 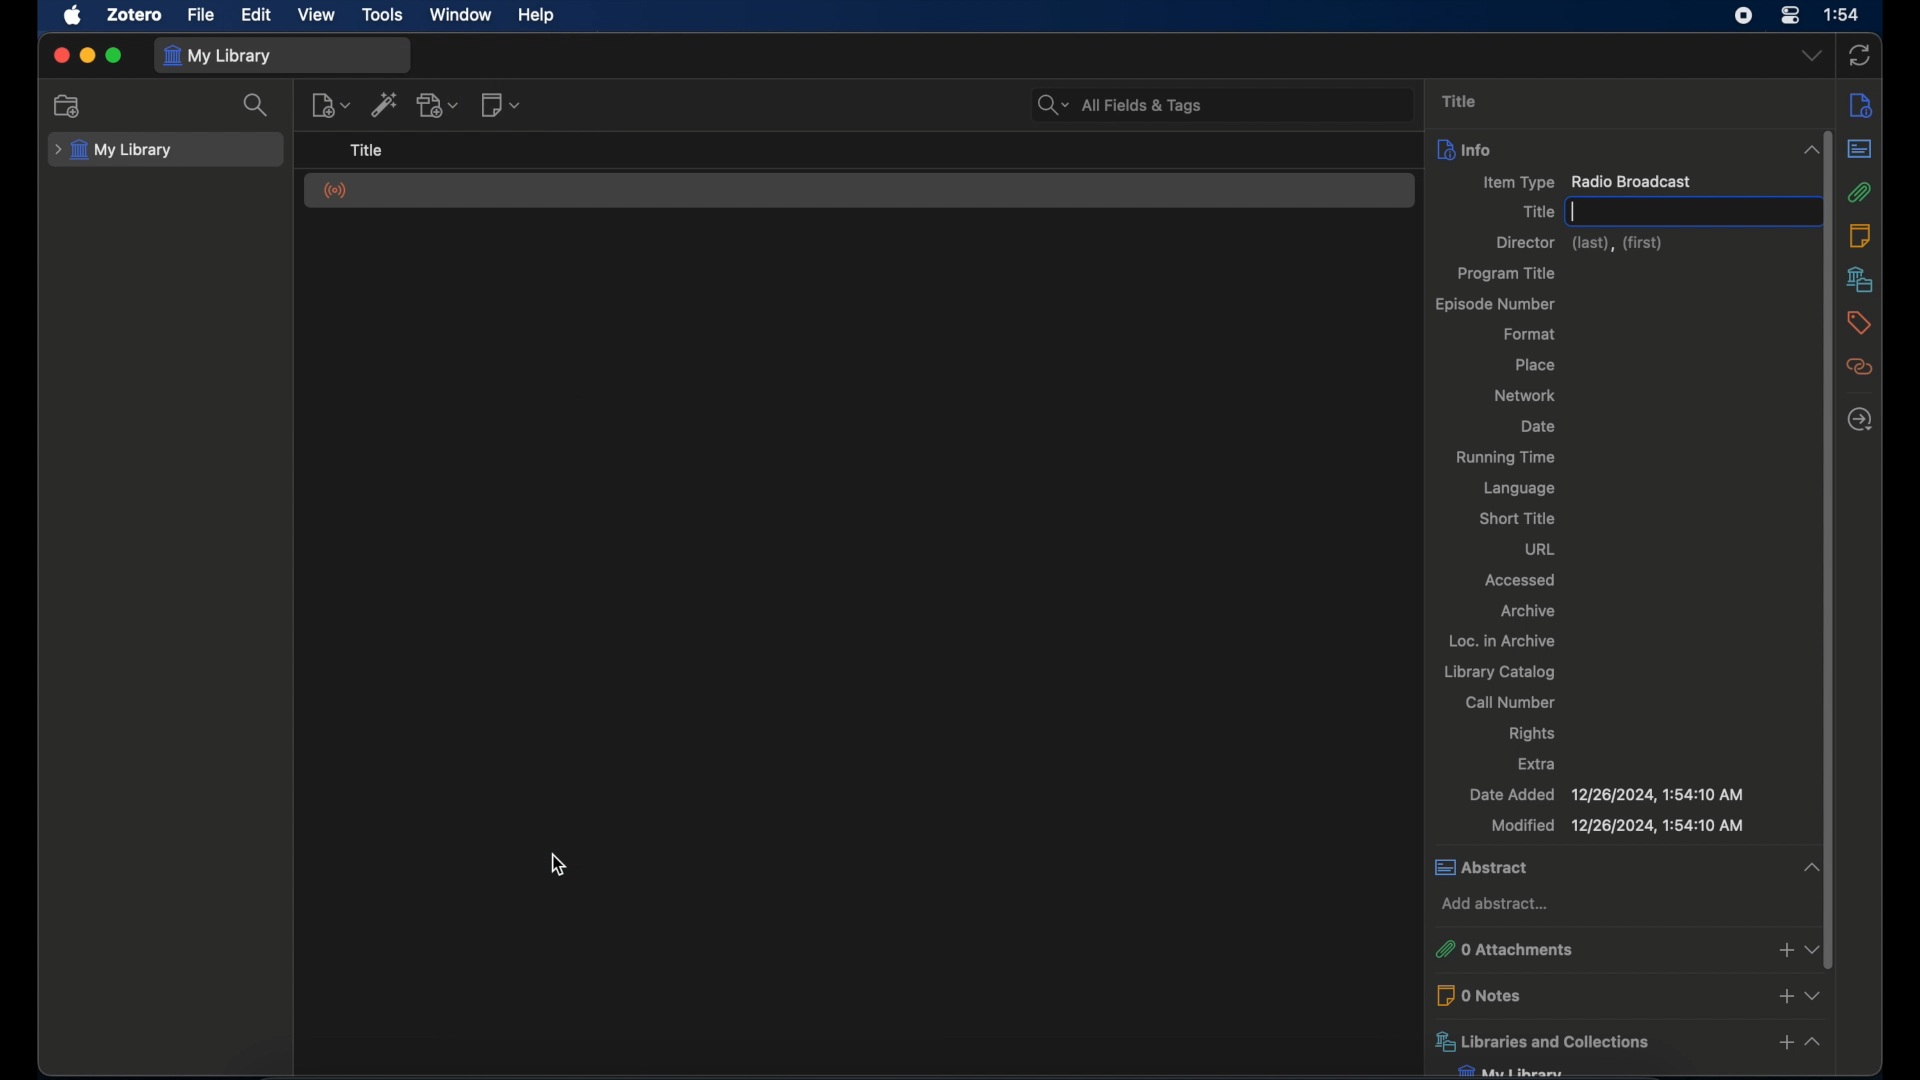 What do you see at coordinates (384, 14) in the screenshot?
I see `tools` at bounding box center [384, 14].